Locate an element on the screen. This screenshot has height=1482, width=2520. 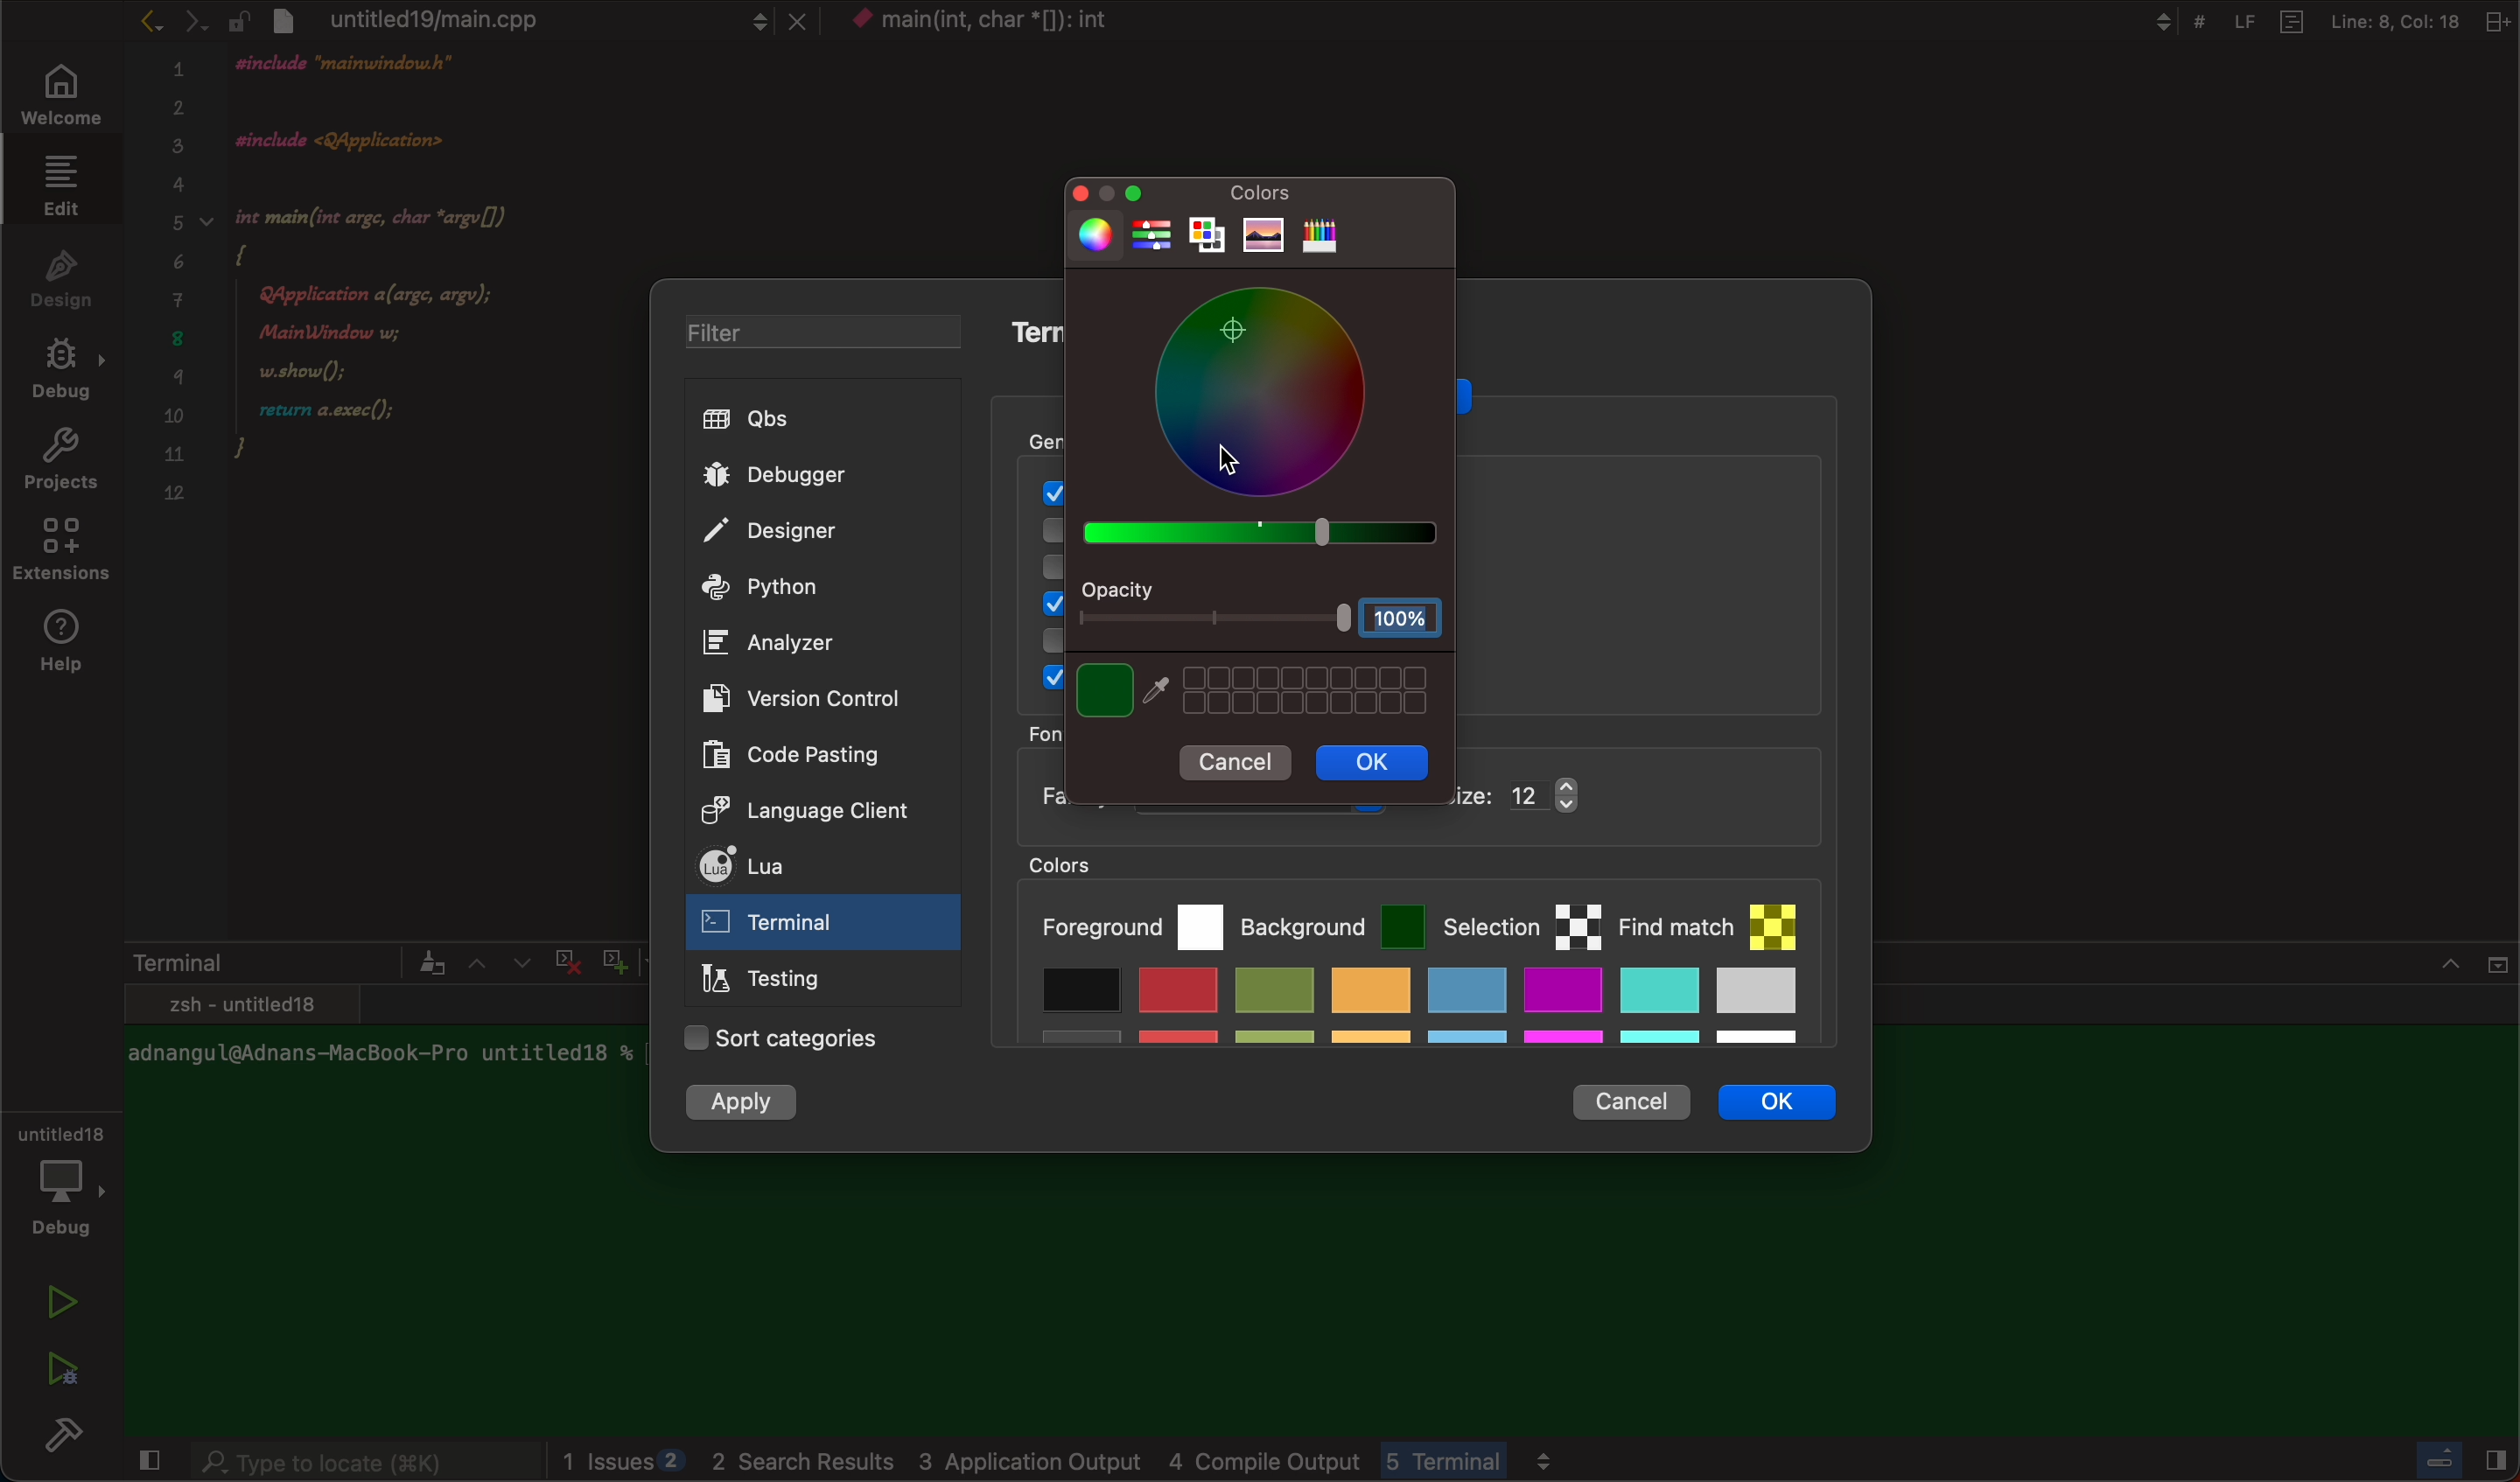
close bar is located at coordinates (2421, 975).